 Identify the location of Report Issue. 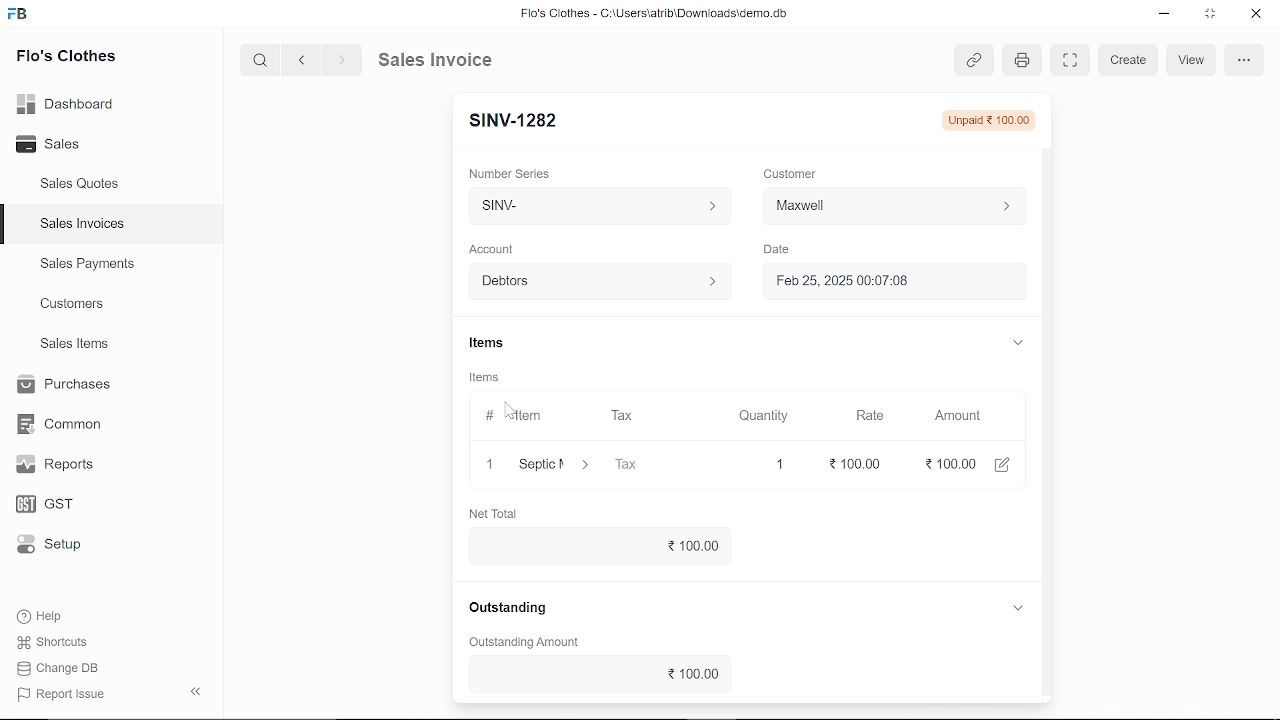
(61, 693).